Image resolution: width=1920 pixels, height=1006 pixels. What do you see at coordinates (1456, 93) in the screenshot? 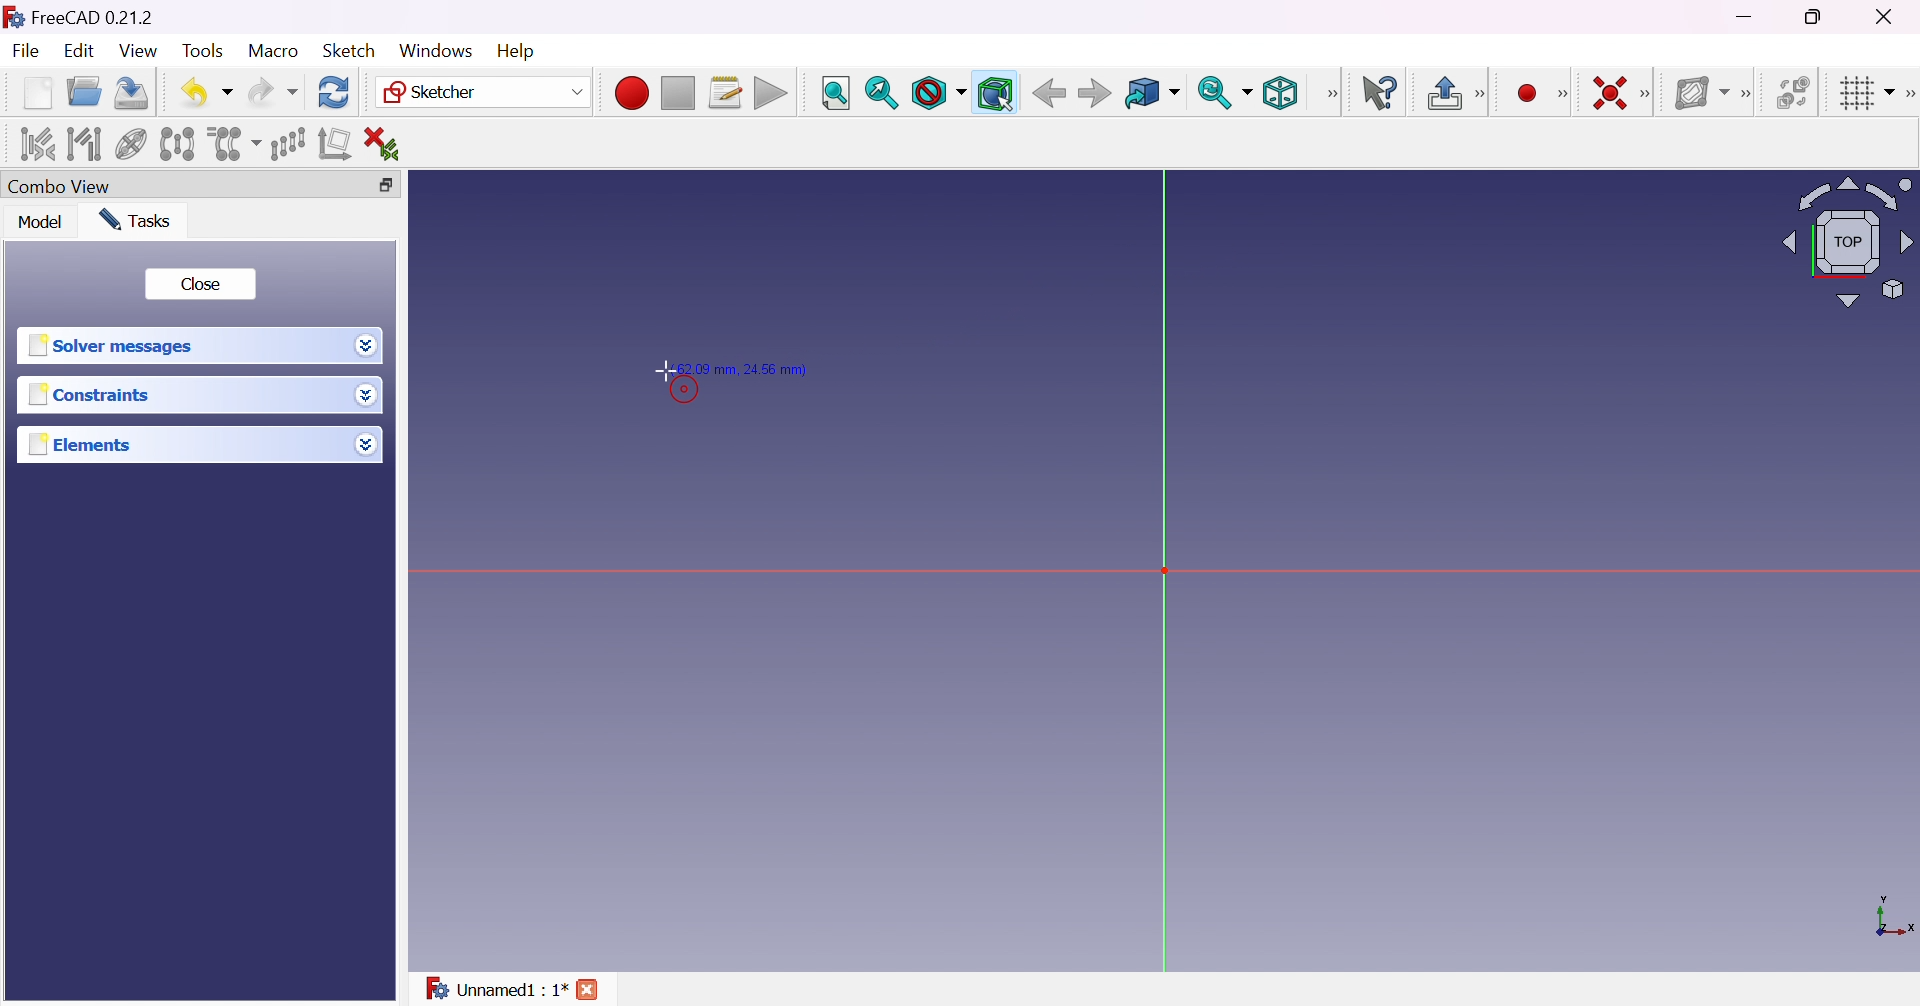
I see `Leave sketch` at bounding box center [1456, 93].